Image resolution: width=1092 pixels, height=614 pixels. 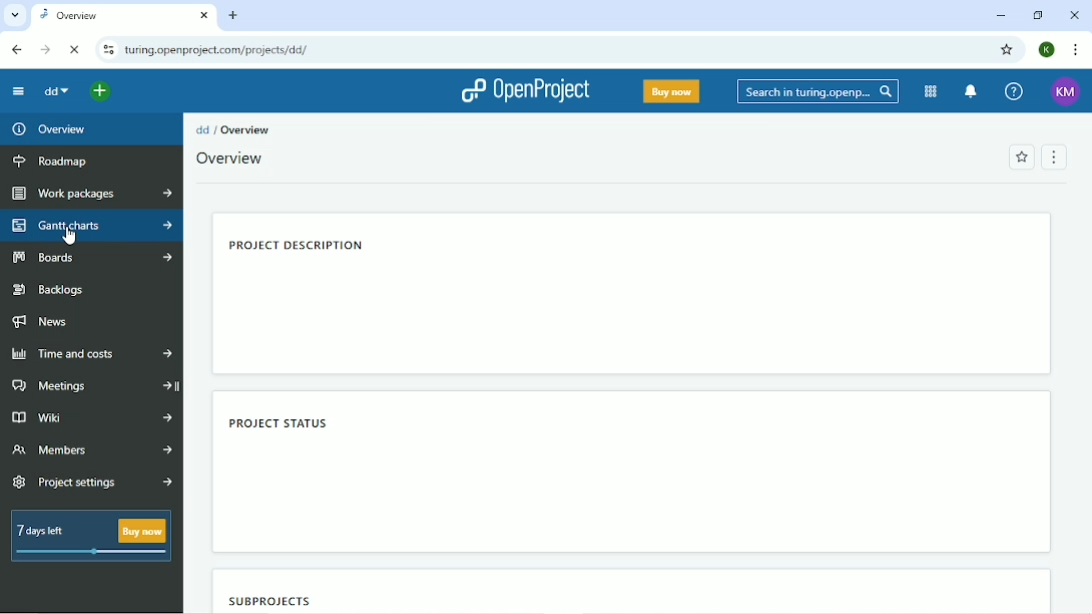 What do you see at coordinates (89, 418) in the screenshot?
I see `Wiki` at bounding box center [89, 418].